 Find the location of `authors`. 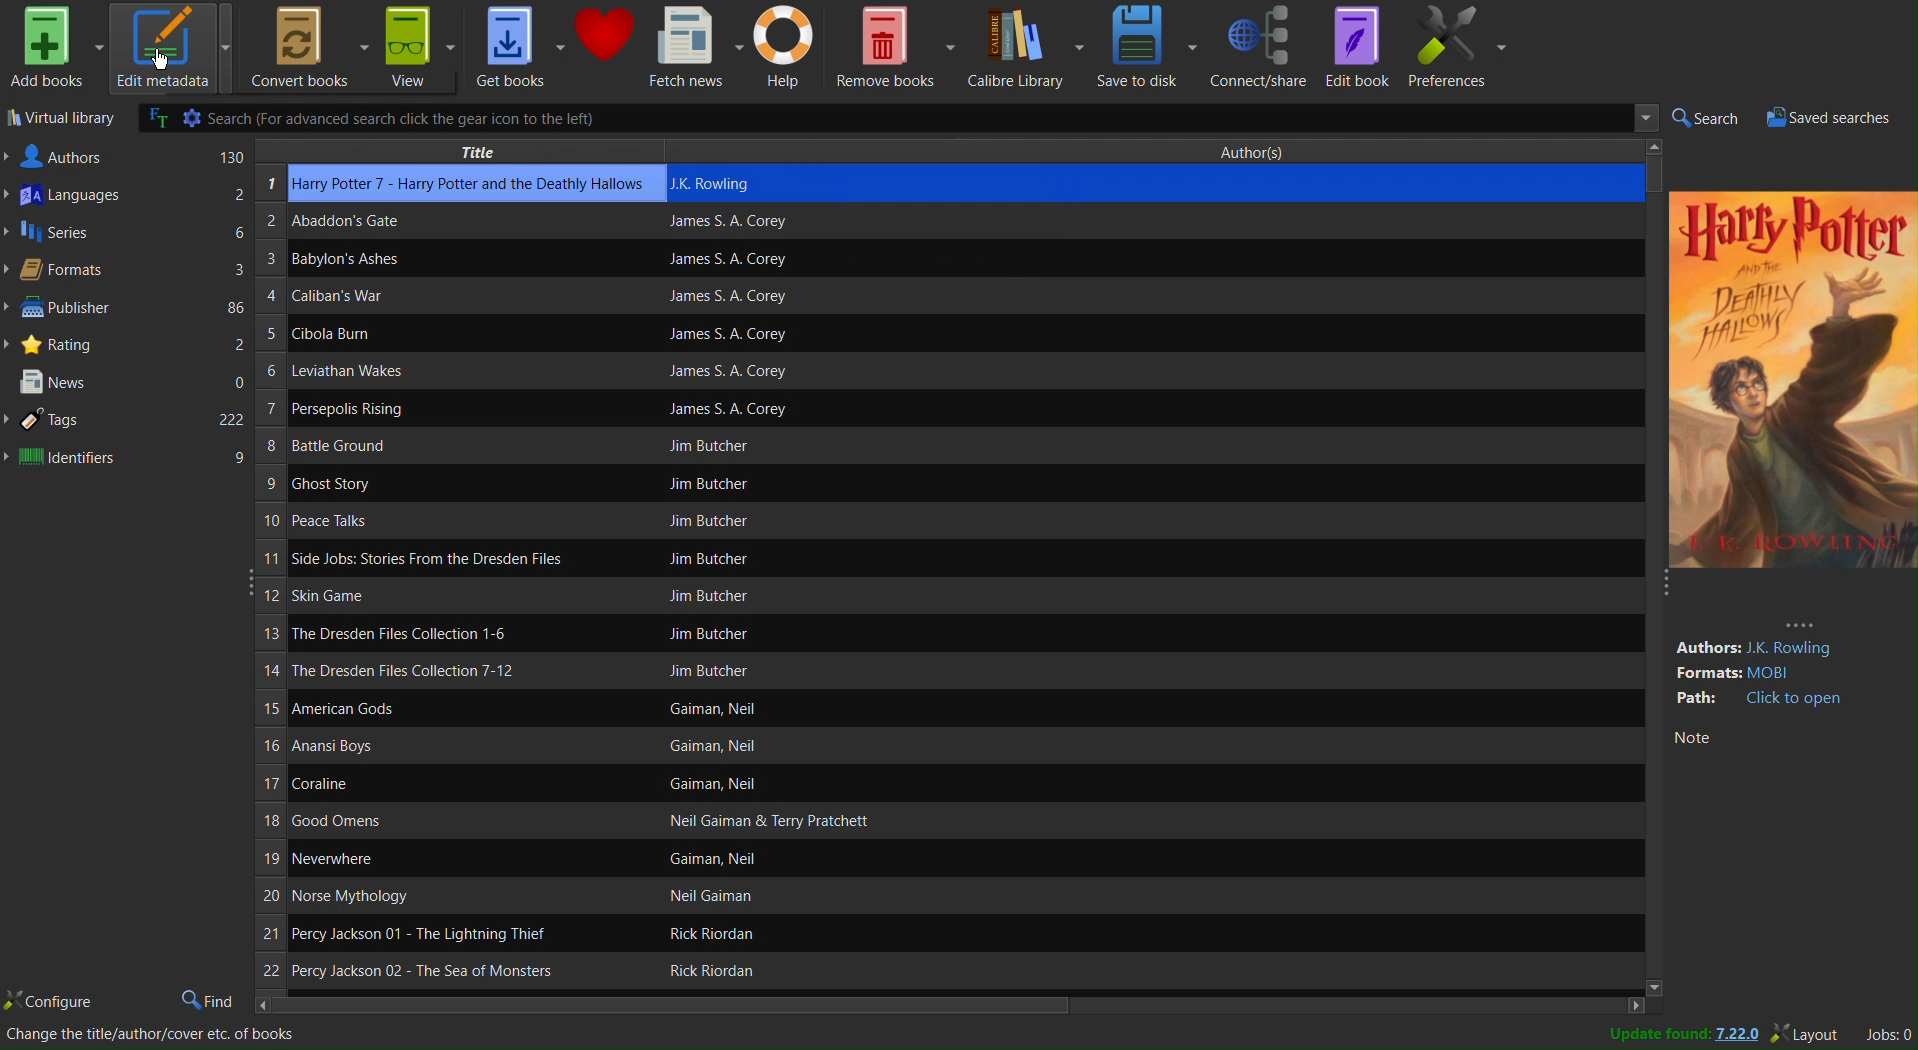

authors is located at coordinates (1779, 640).